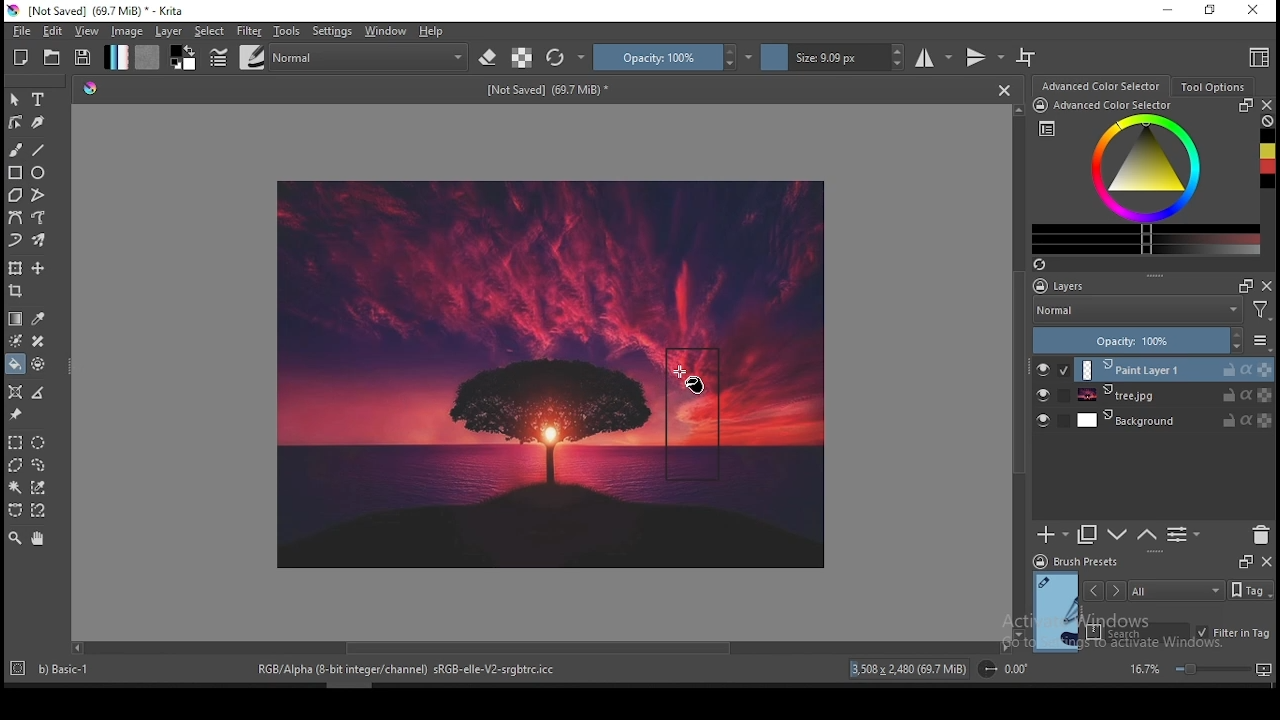 Image resolution: width=1280 pixels, height=720 pixels. Describe the element at coordinates (332, 31) in the screenshot. I see `settings` at that location.